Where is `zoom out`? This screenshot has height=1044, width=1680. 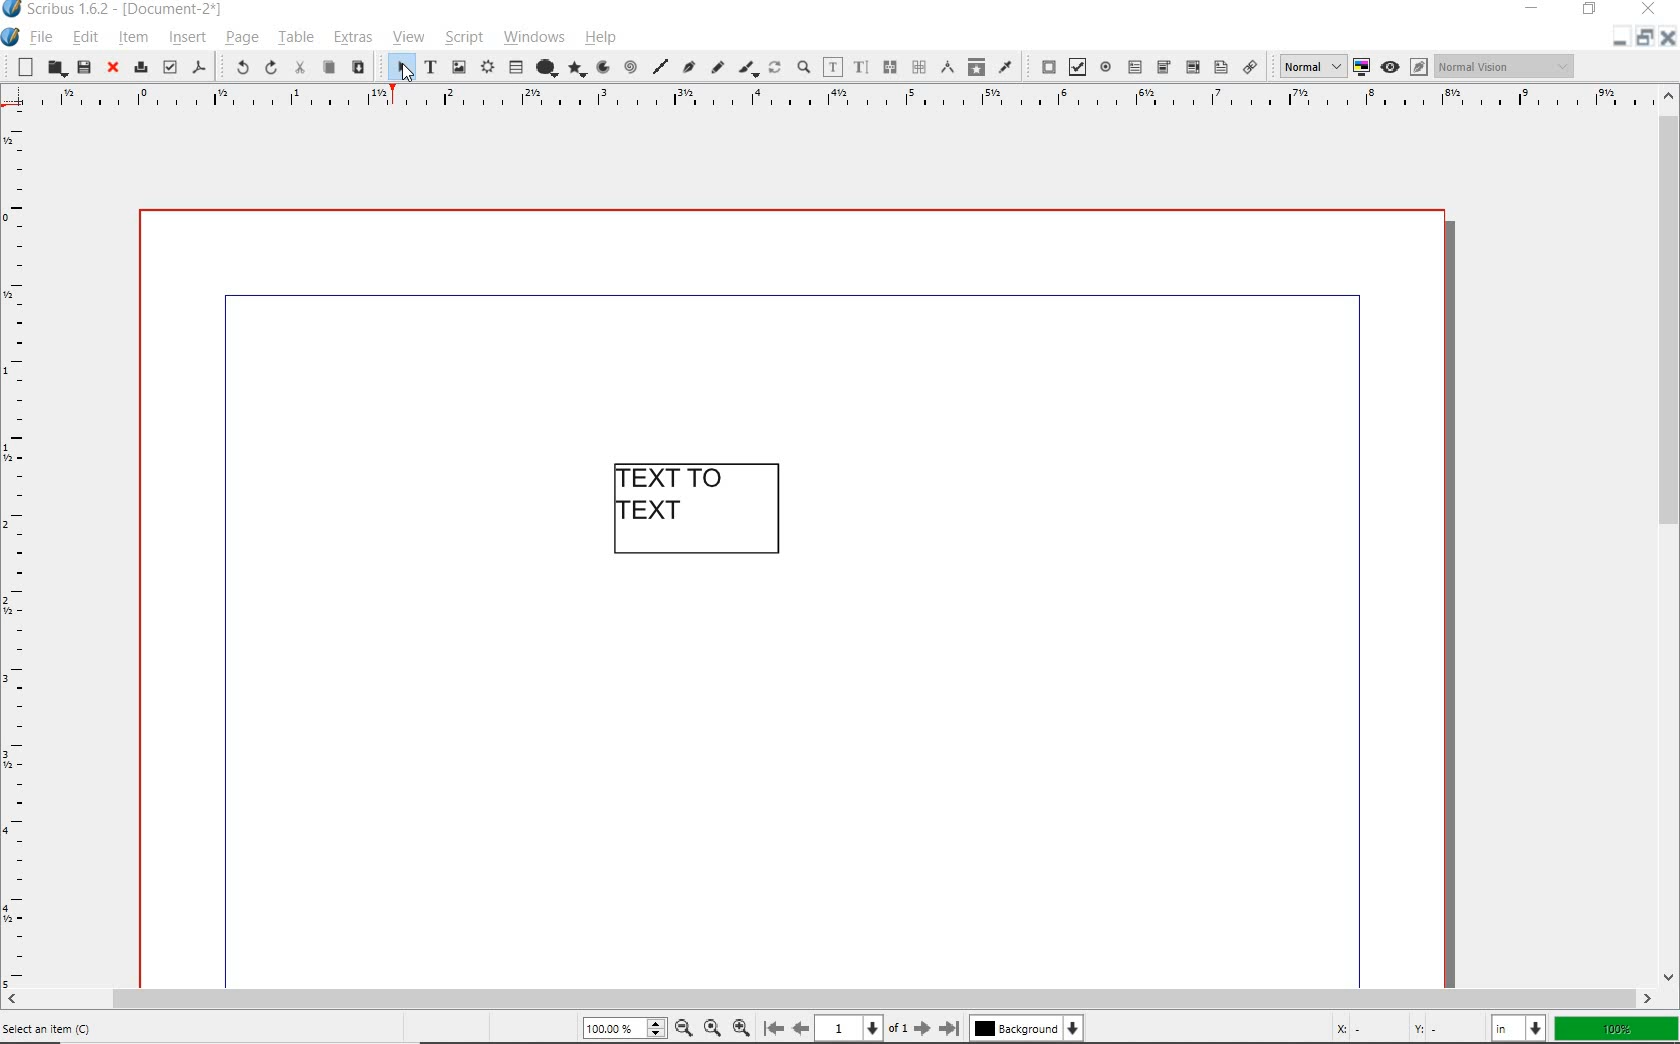
zoom out is located at coordinates (689, 1027).